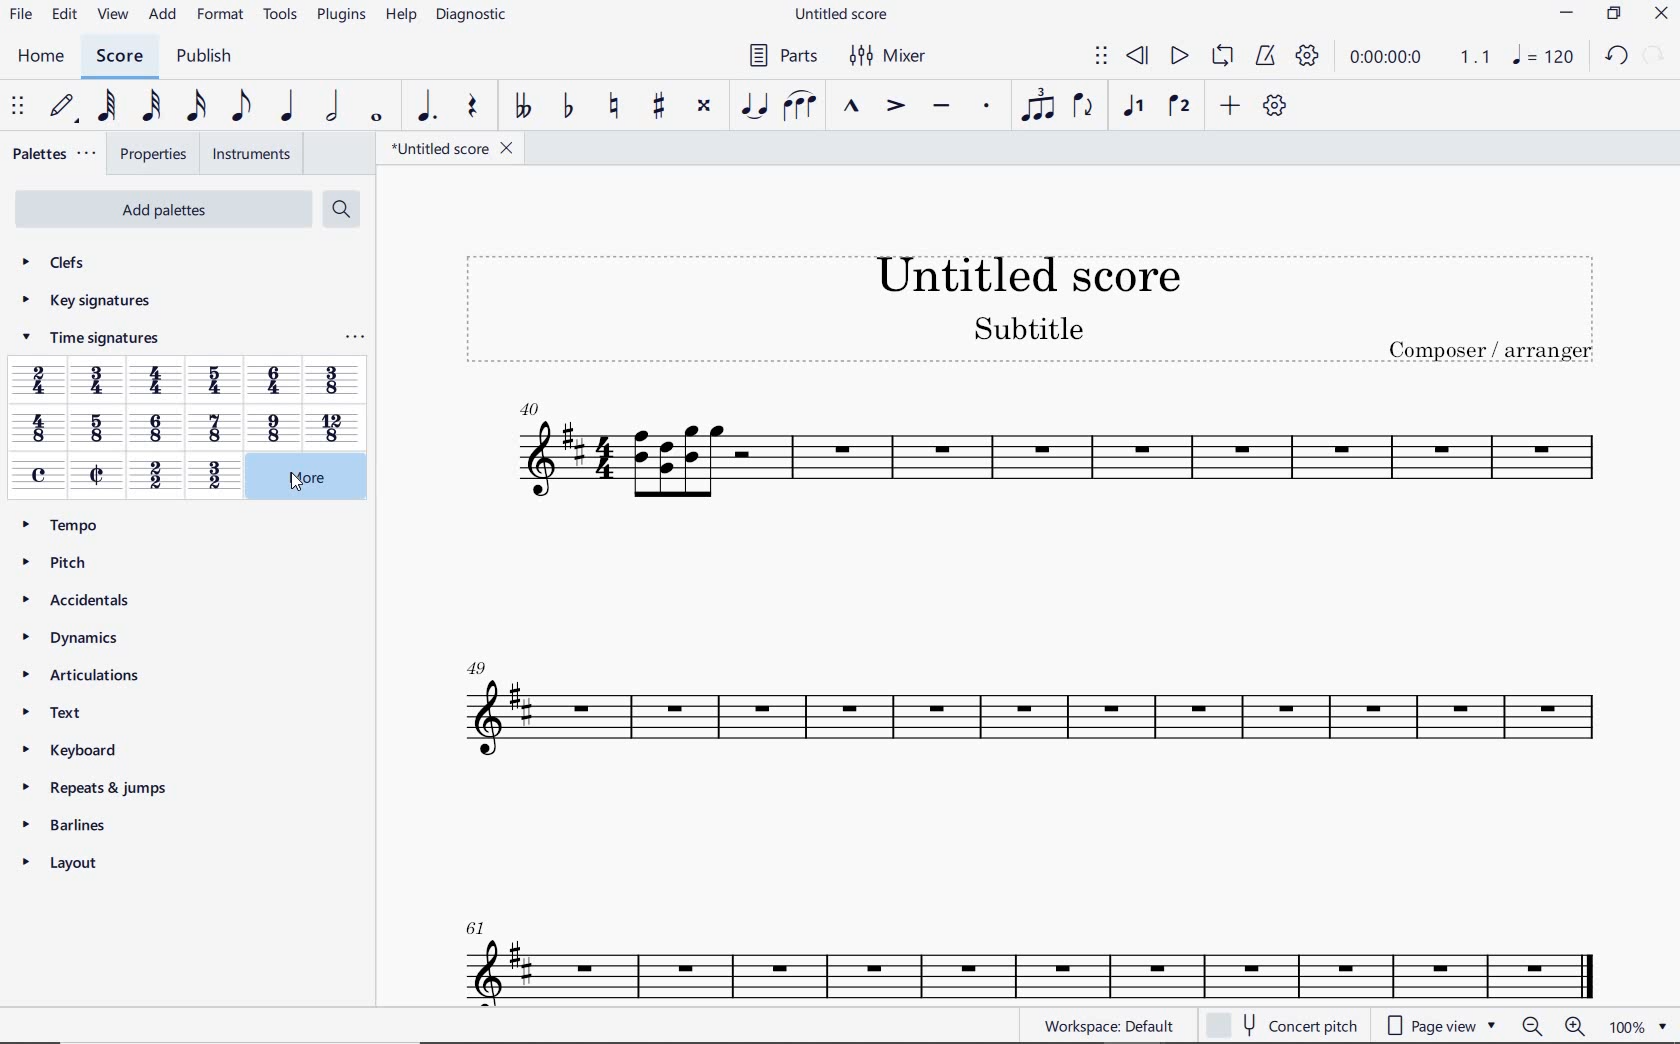 The width and height of the screenshot is (1680, 1044). What do you see at coordinates (86, 301) in the screenshot?
I see `KEY SIGNATURES` at bounding box center [86, 301].